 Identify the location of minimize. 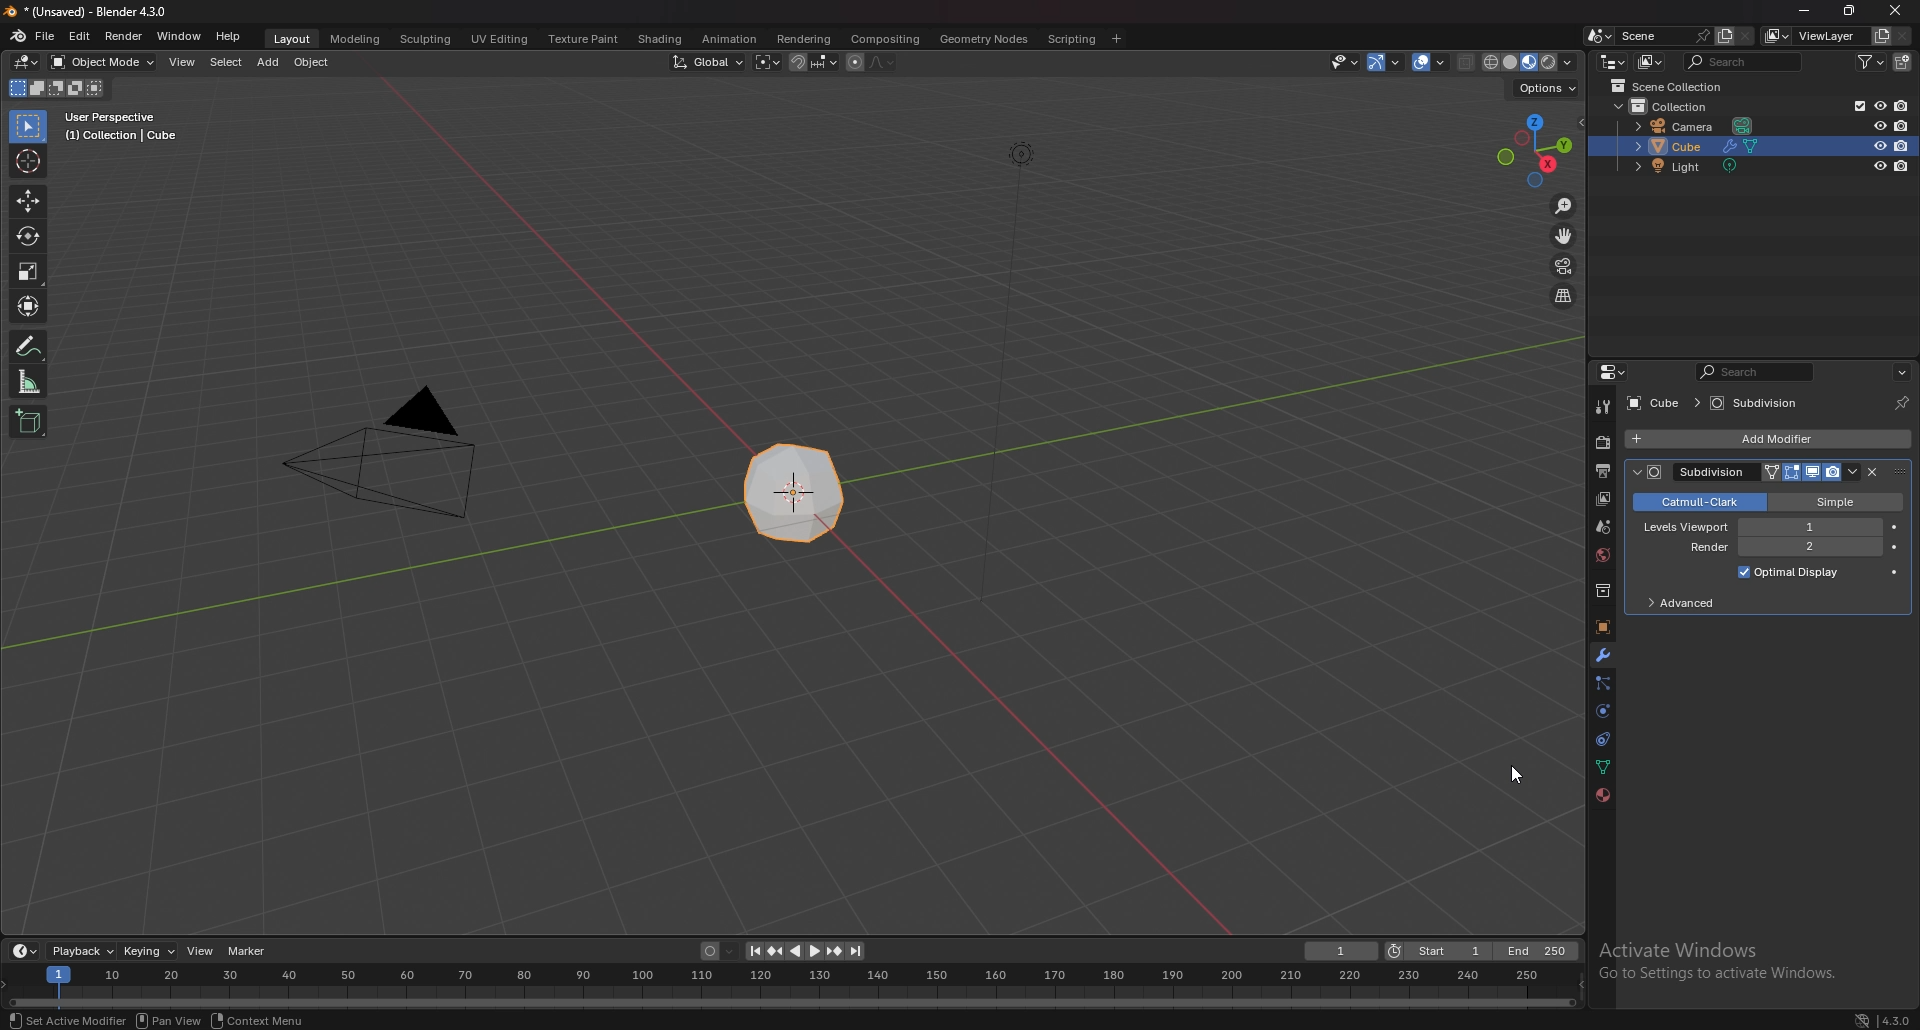
(1805, 11).